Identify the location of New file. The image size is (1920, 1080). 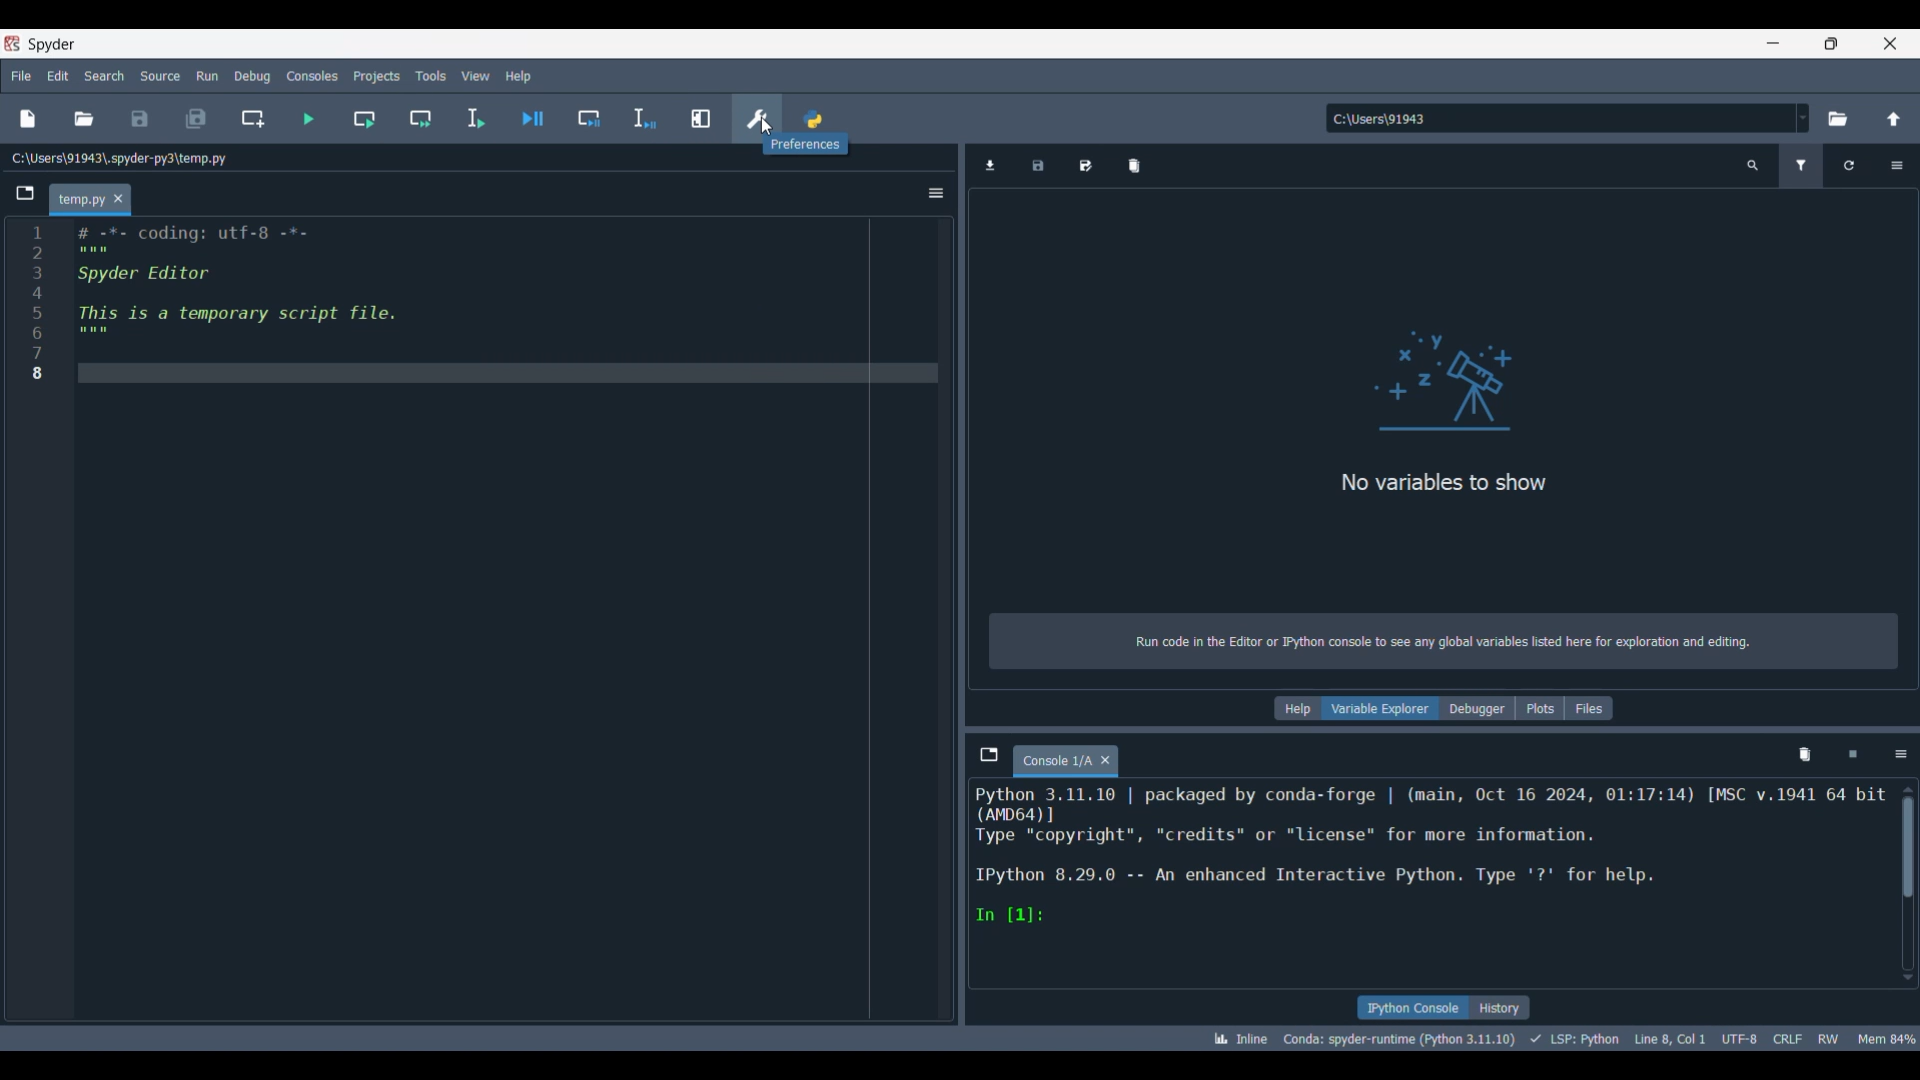
(27, 119).